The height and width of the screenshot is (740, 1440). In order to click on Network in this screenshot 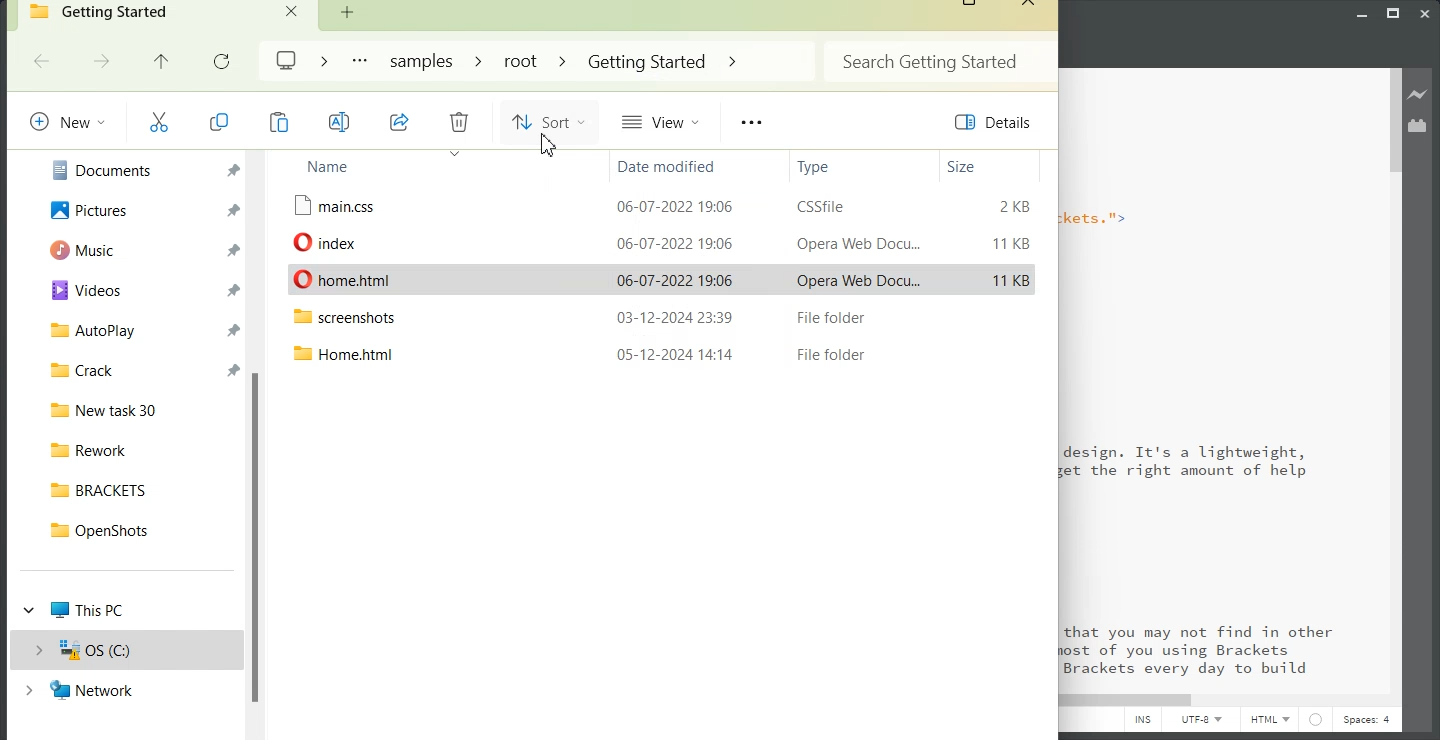, I will do `click(128, 690)`.